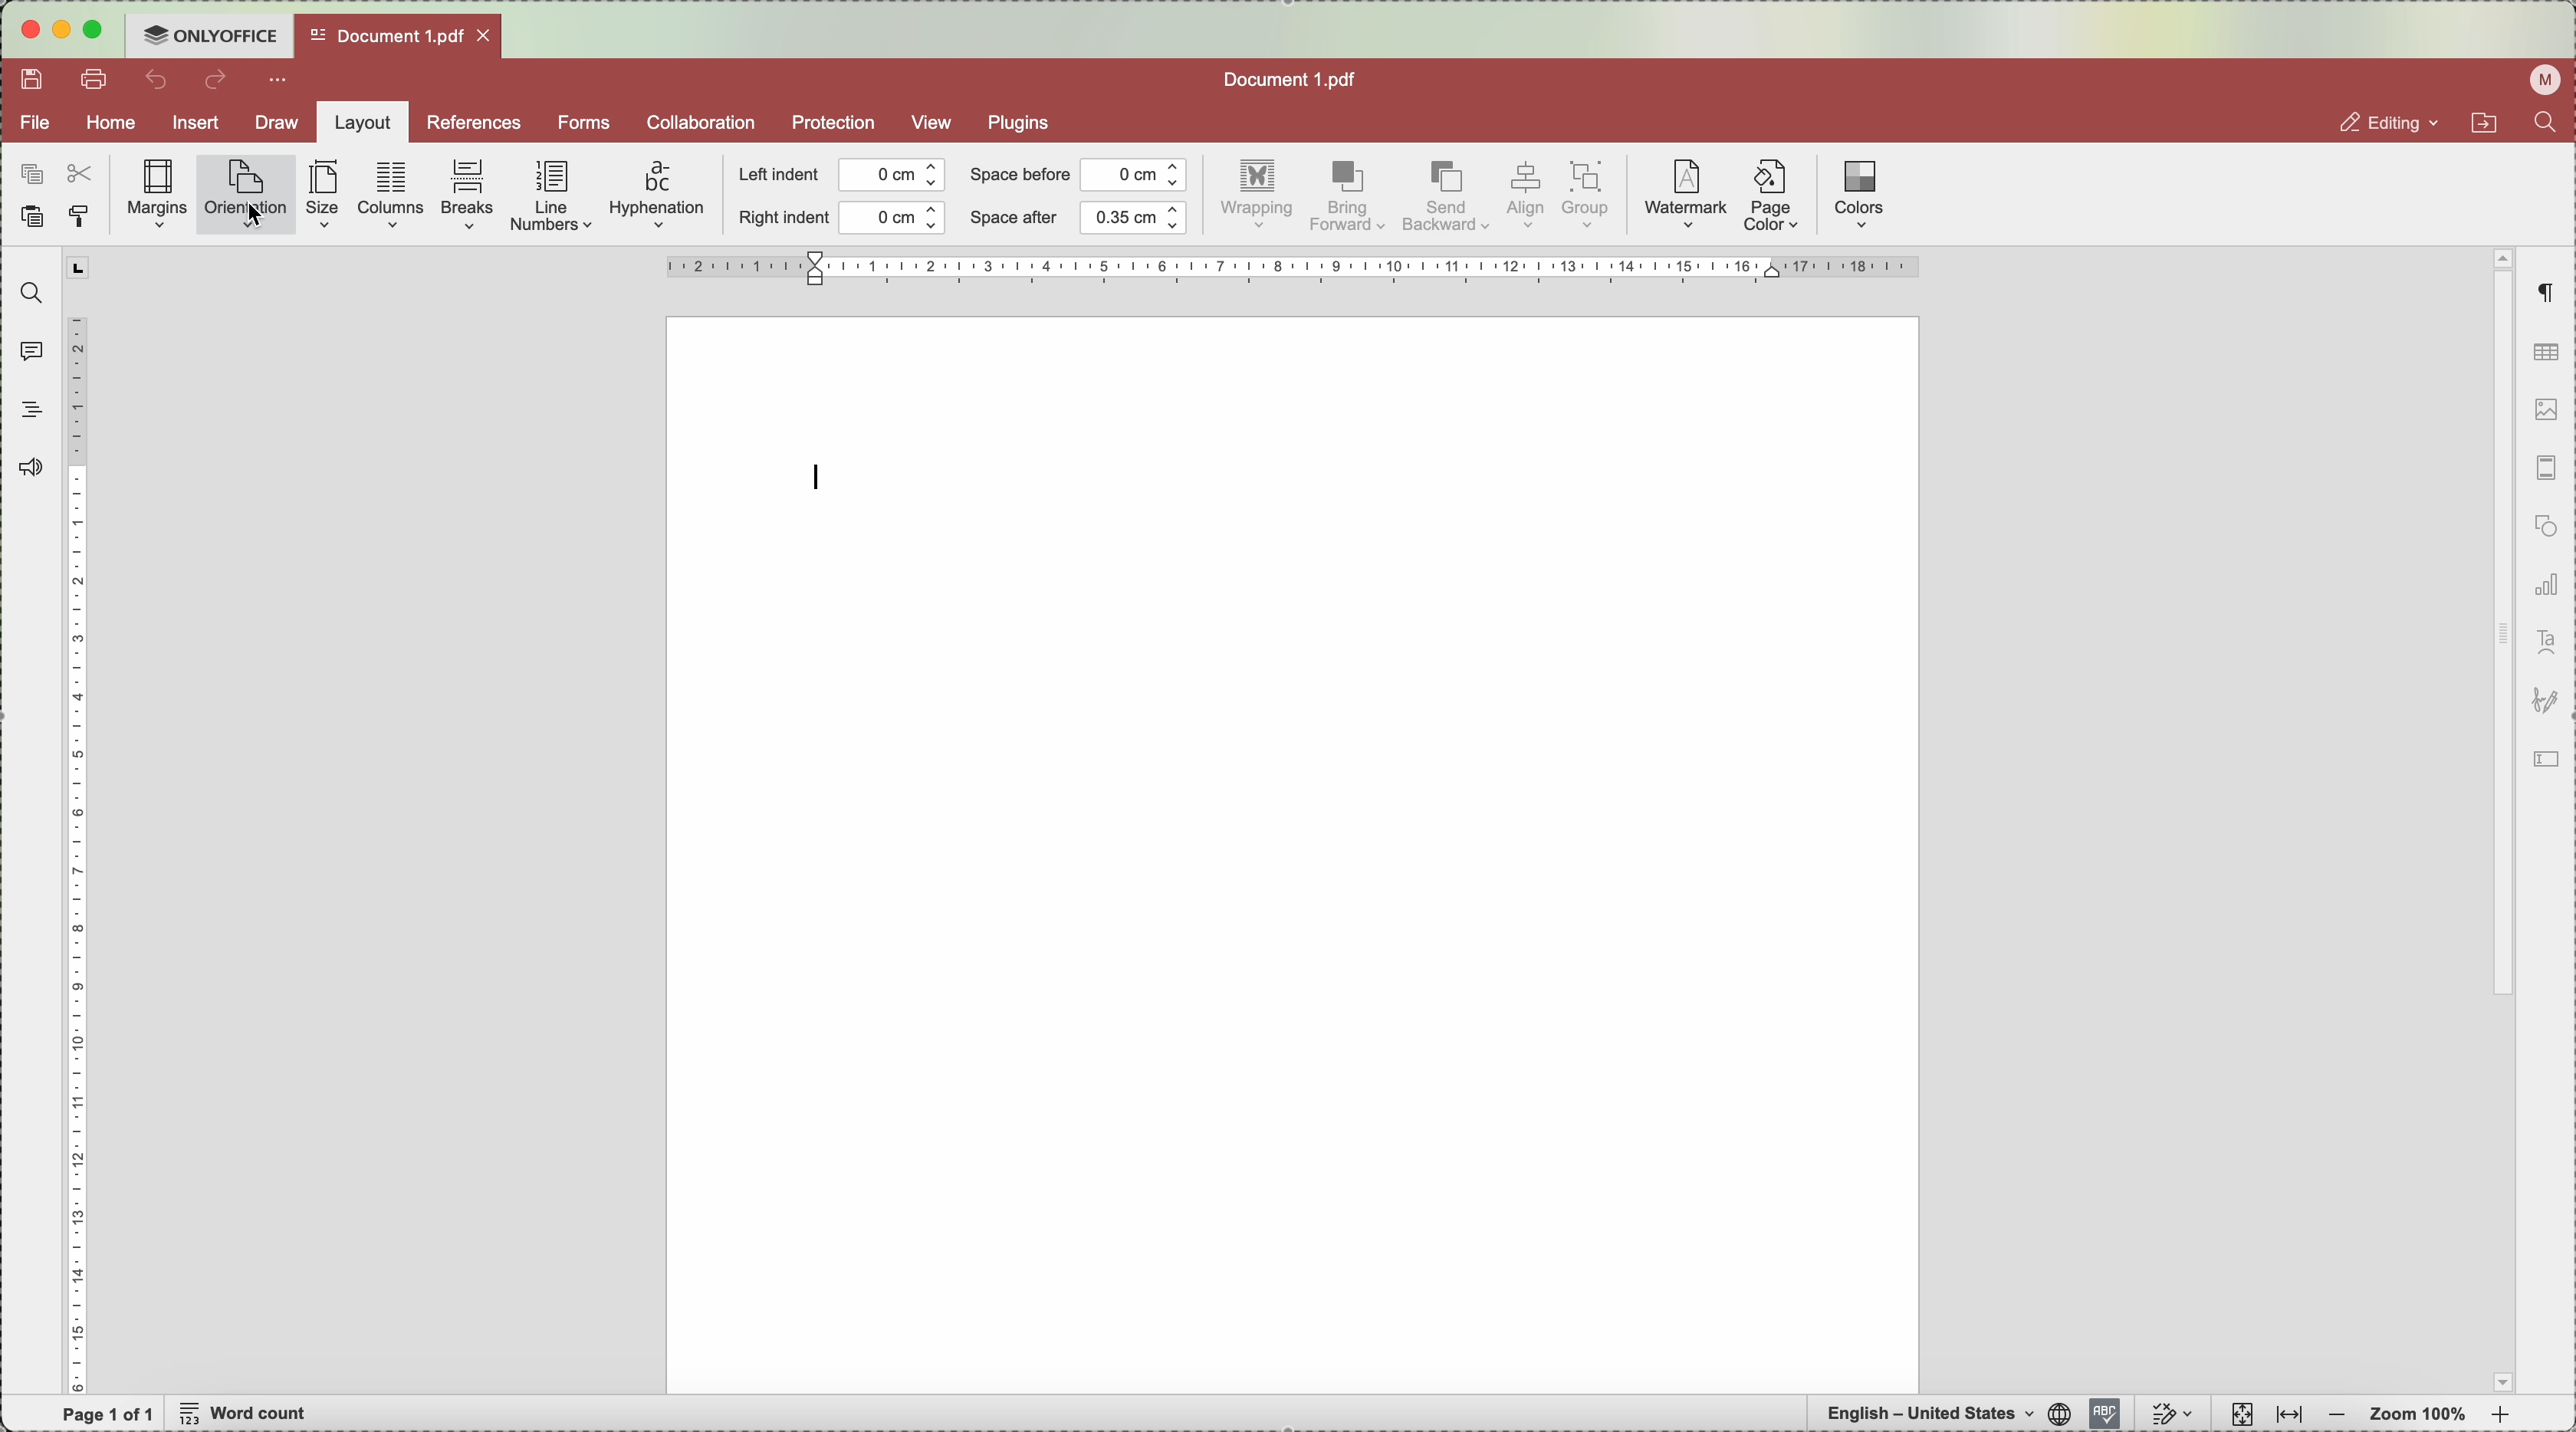 This screenshot has width=2576, height=1432. Describe the element at coordinates (2288, 1416) in the screenshot. I see `fit to wight` at that location.